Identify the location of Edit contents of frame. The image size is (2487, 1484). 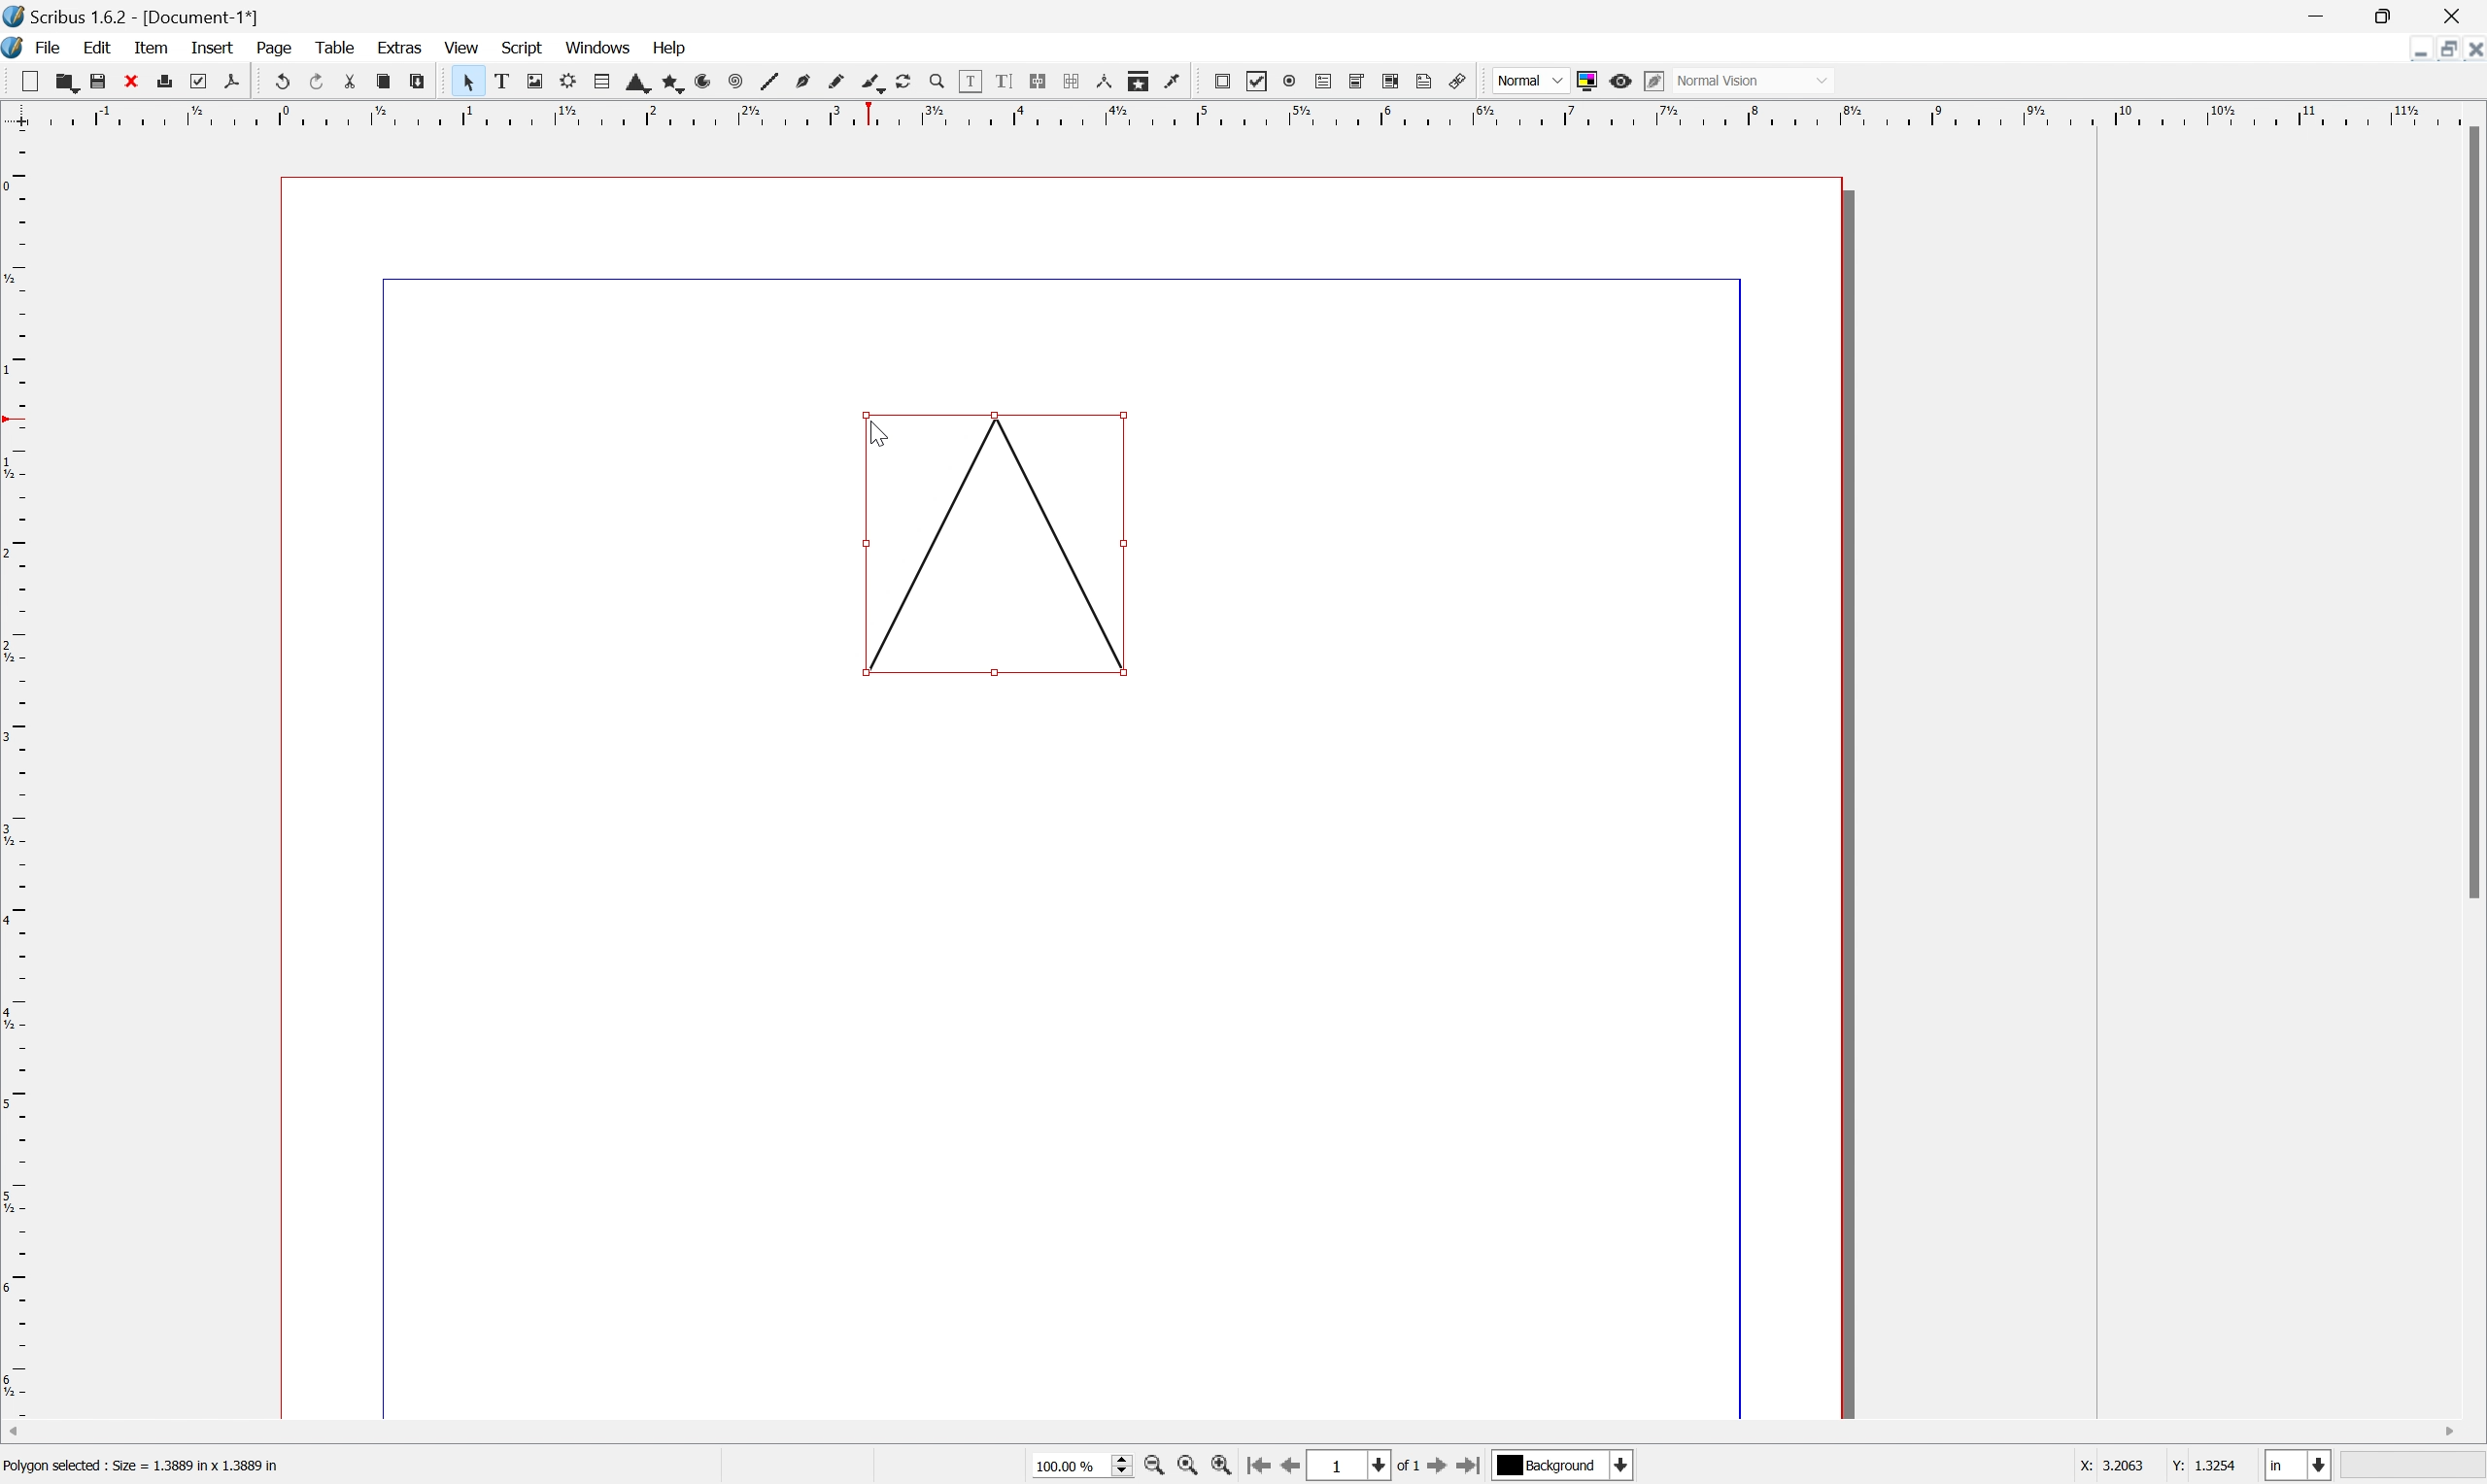
(969, 81).